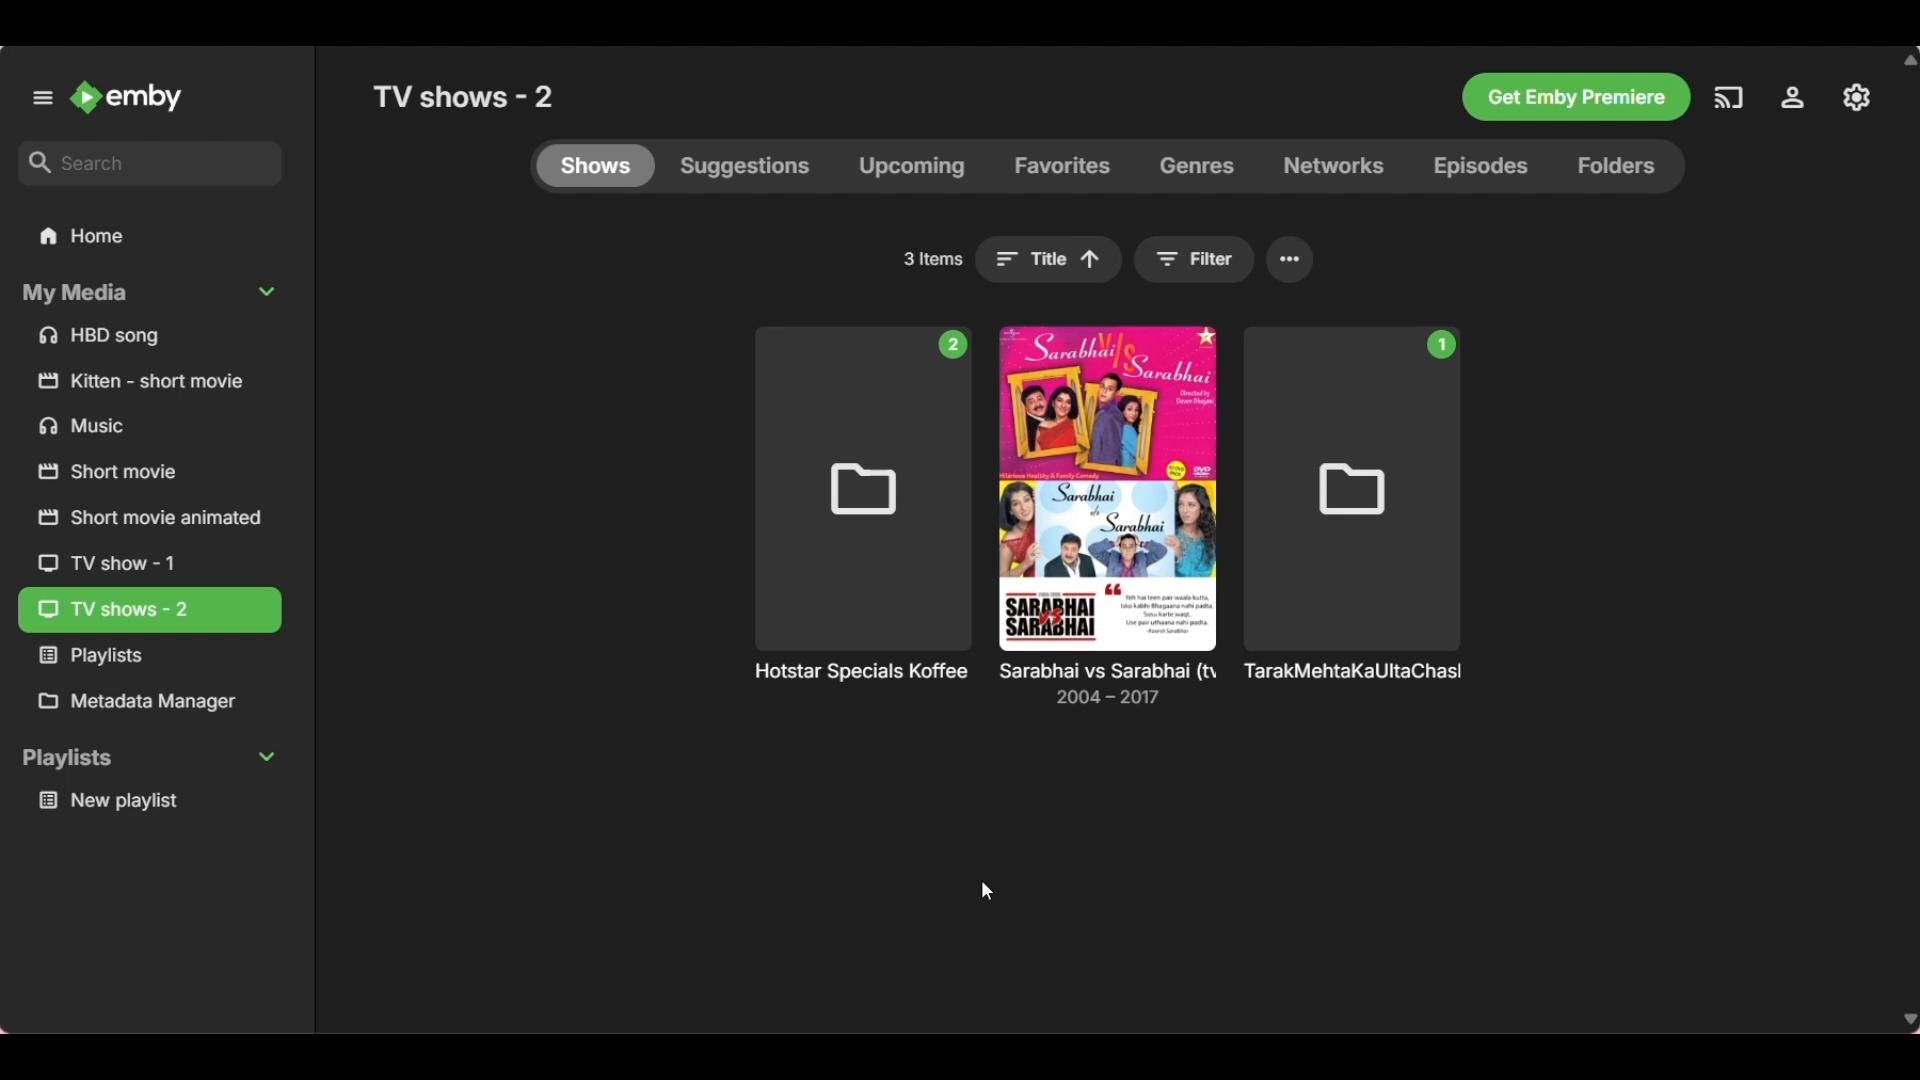  Describe the element at coordinates (1479, 167) in the screenshot. I see `Episodes` at that location.